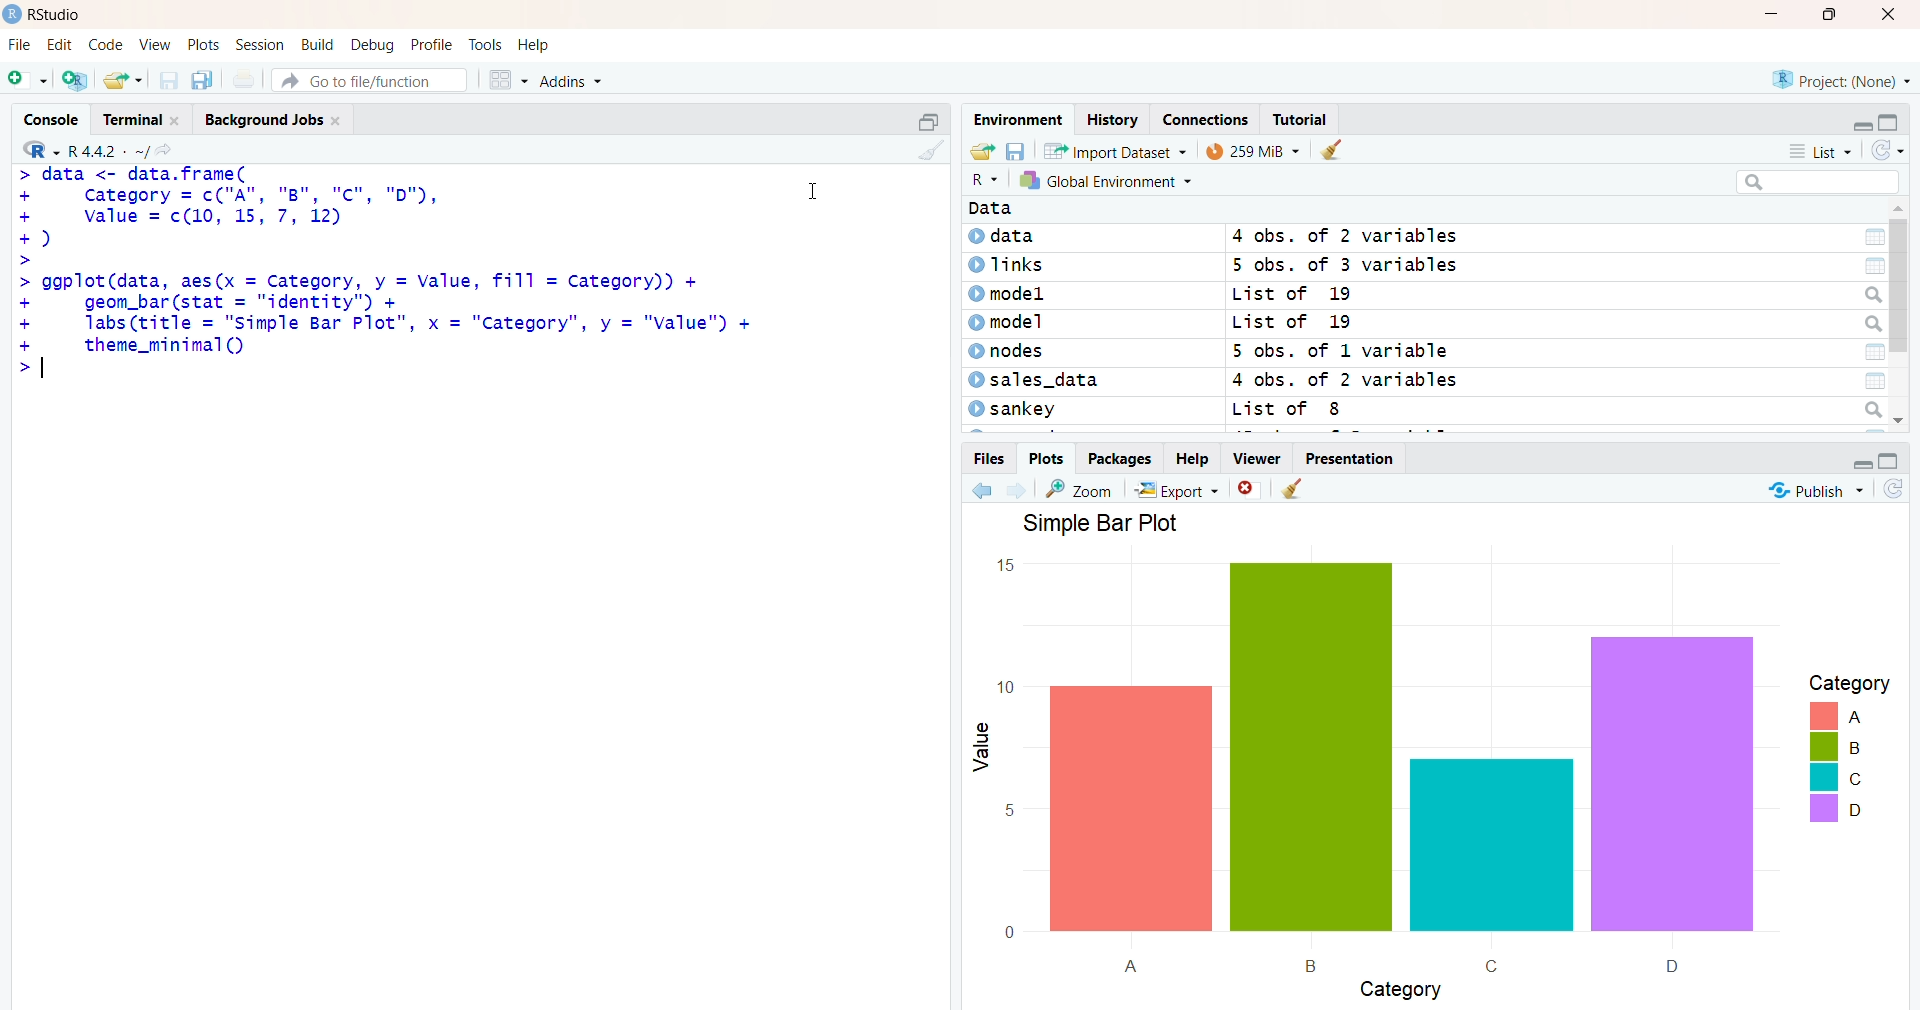 The height and width of the screenshot is (1010, 1920). Describe the element at coordinates (1207, 120) in the screenshot. I see `Connections` at that location.